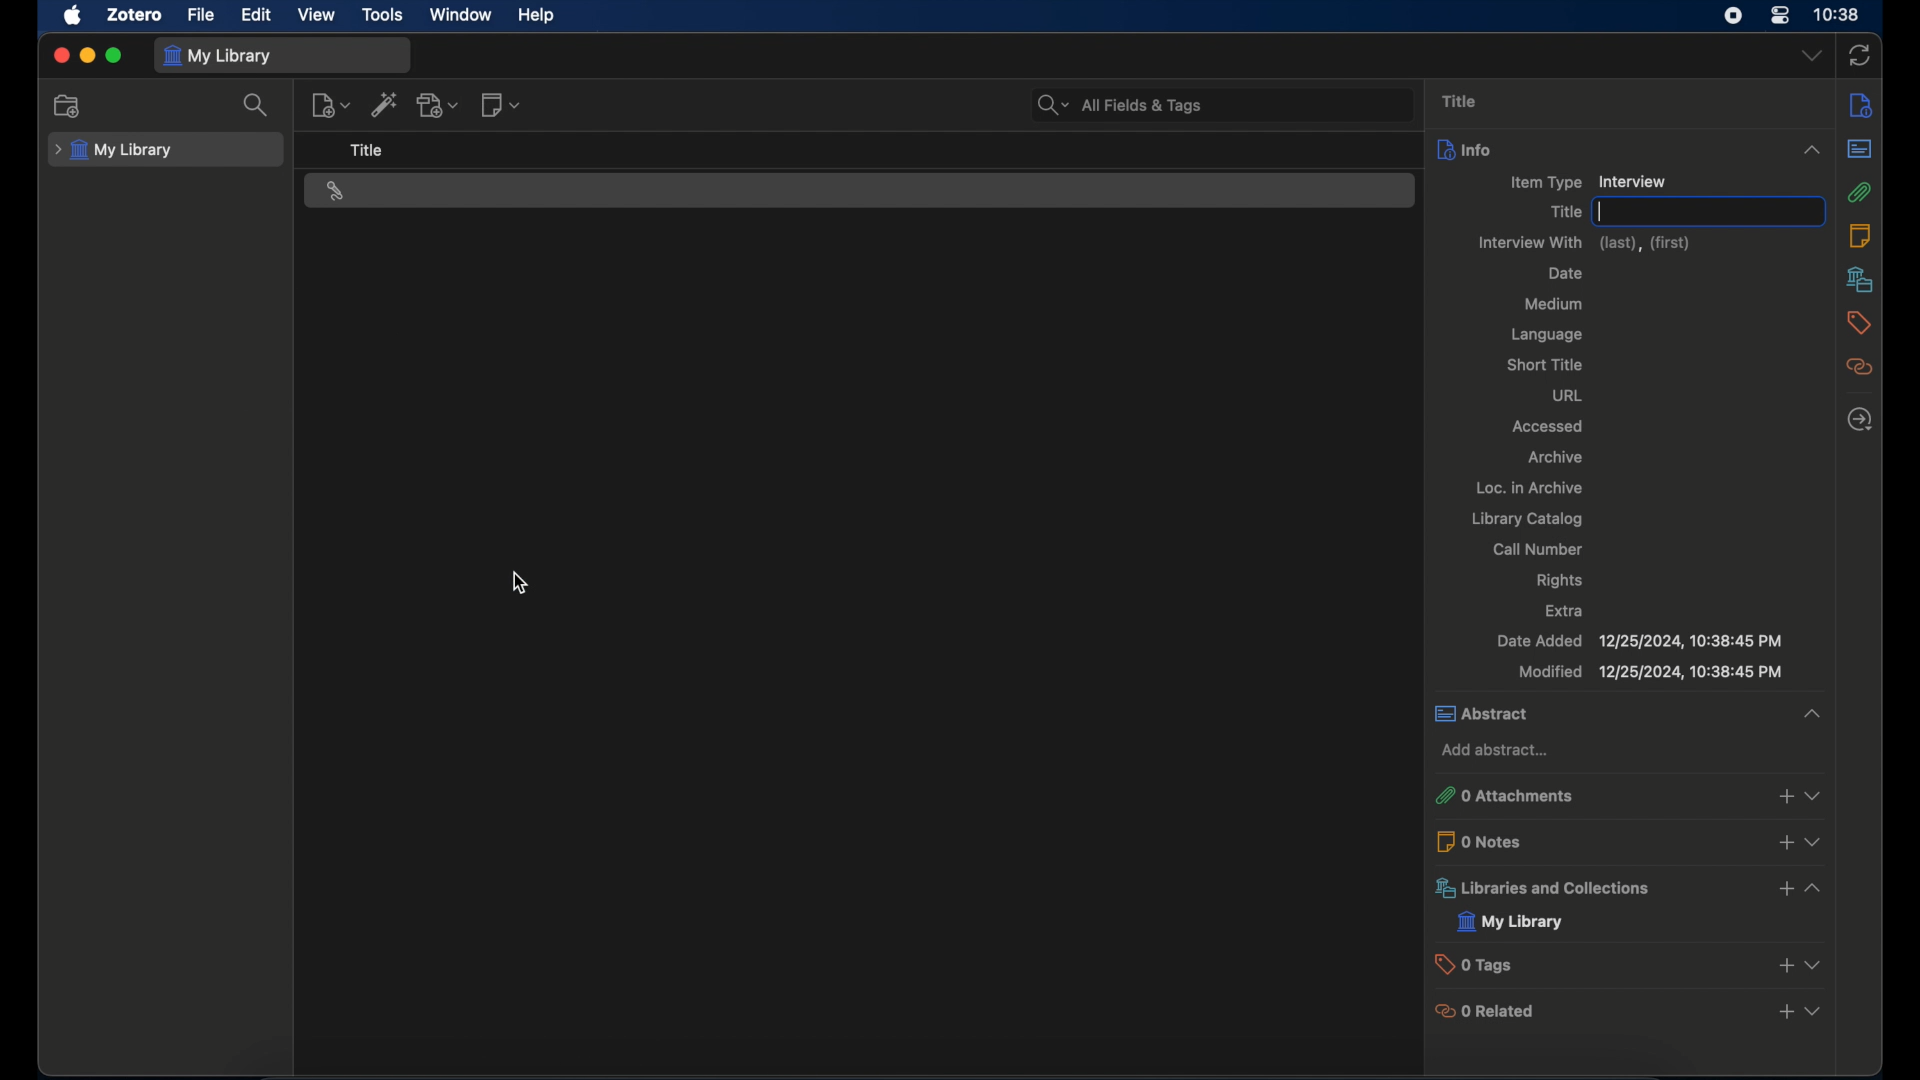 The height and width of the screenshot is (1080, 1920). Describe the element at coordinates (1639, 641) in the screenshot. I see `date added` at that location.